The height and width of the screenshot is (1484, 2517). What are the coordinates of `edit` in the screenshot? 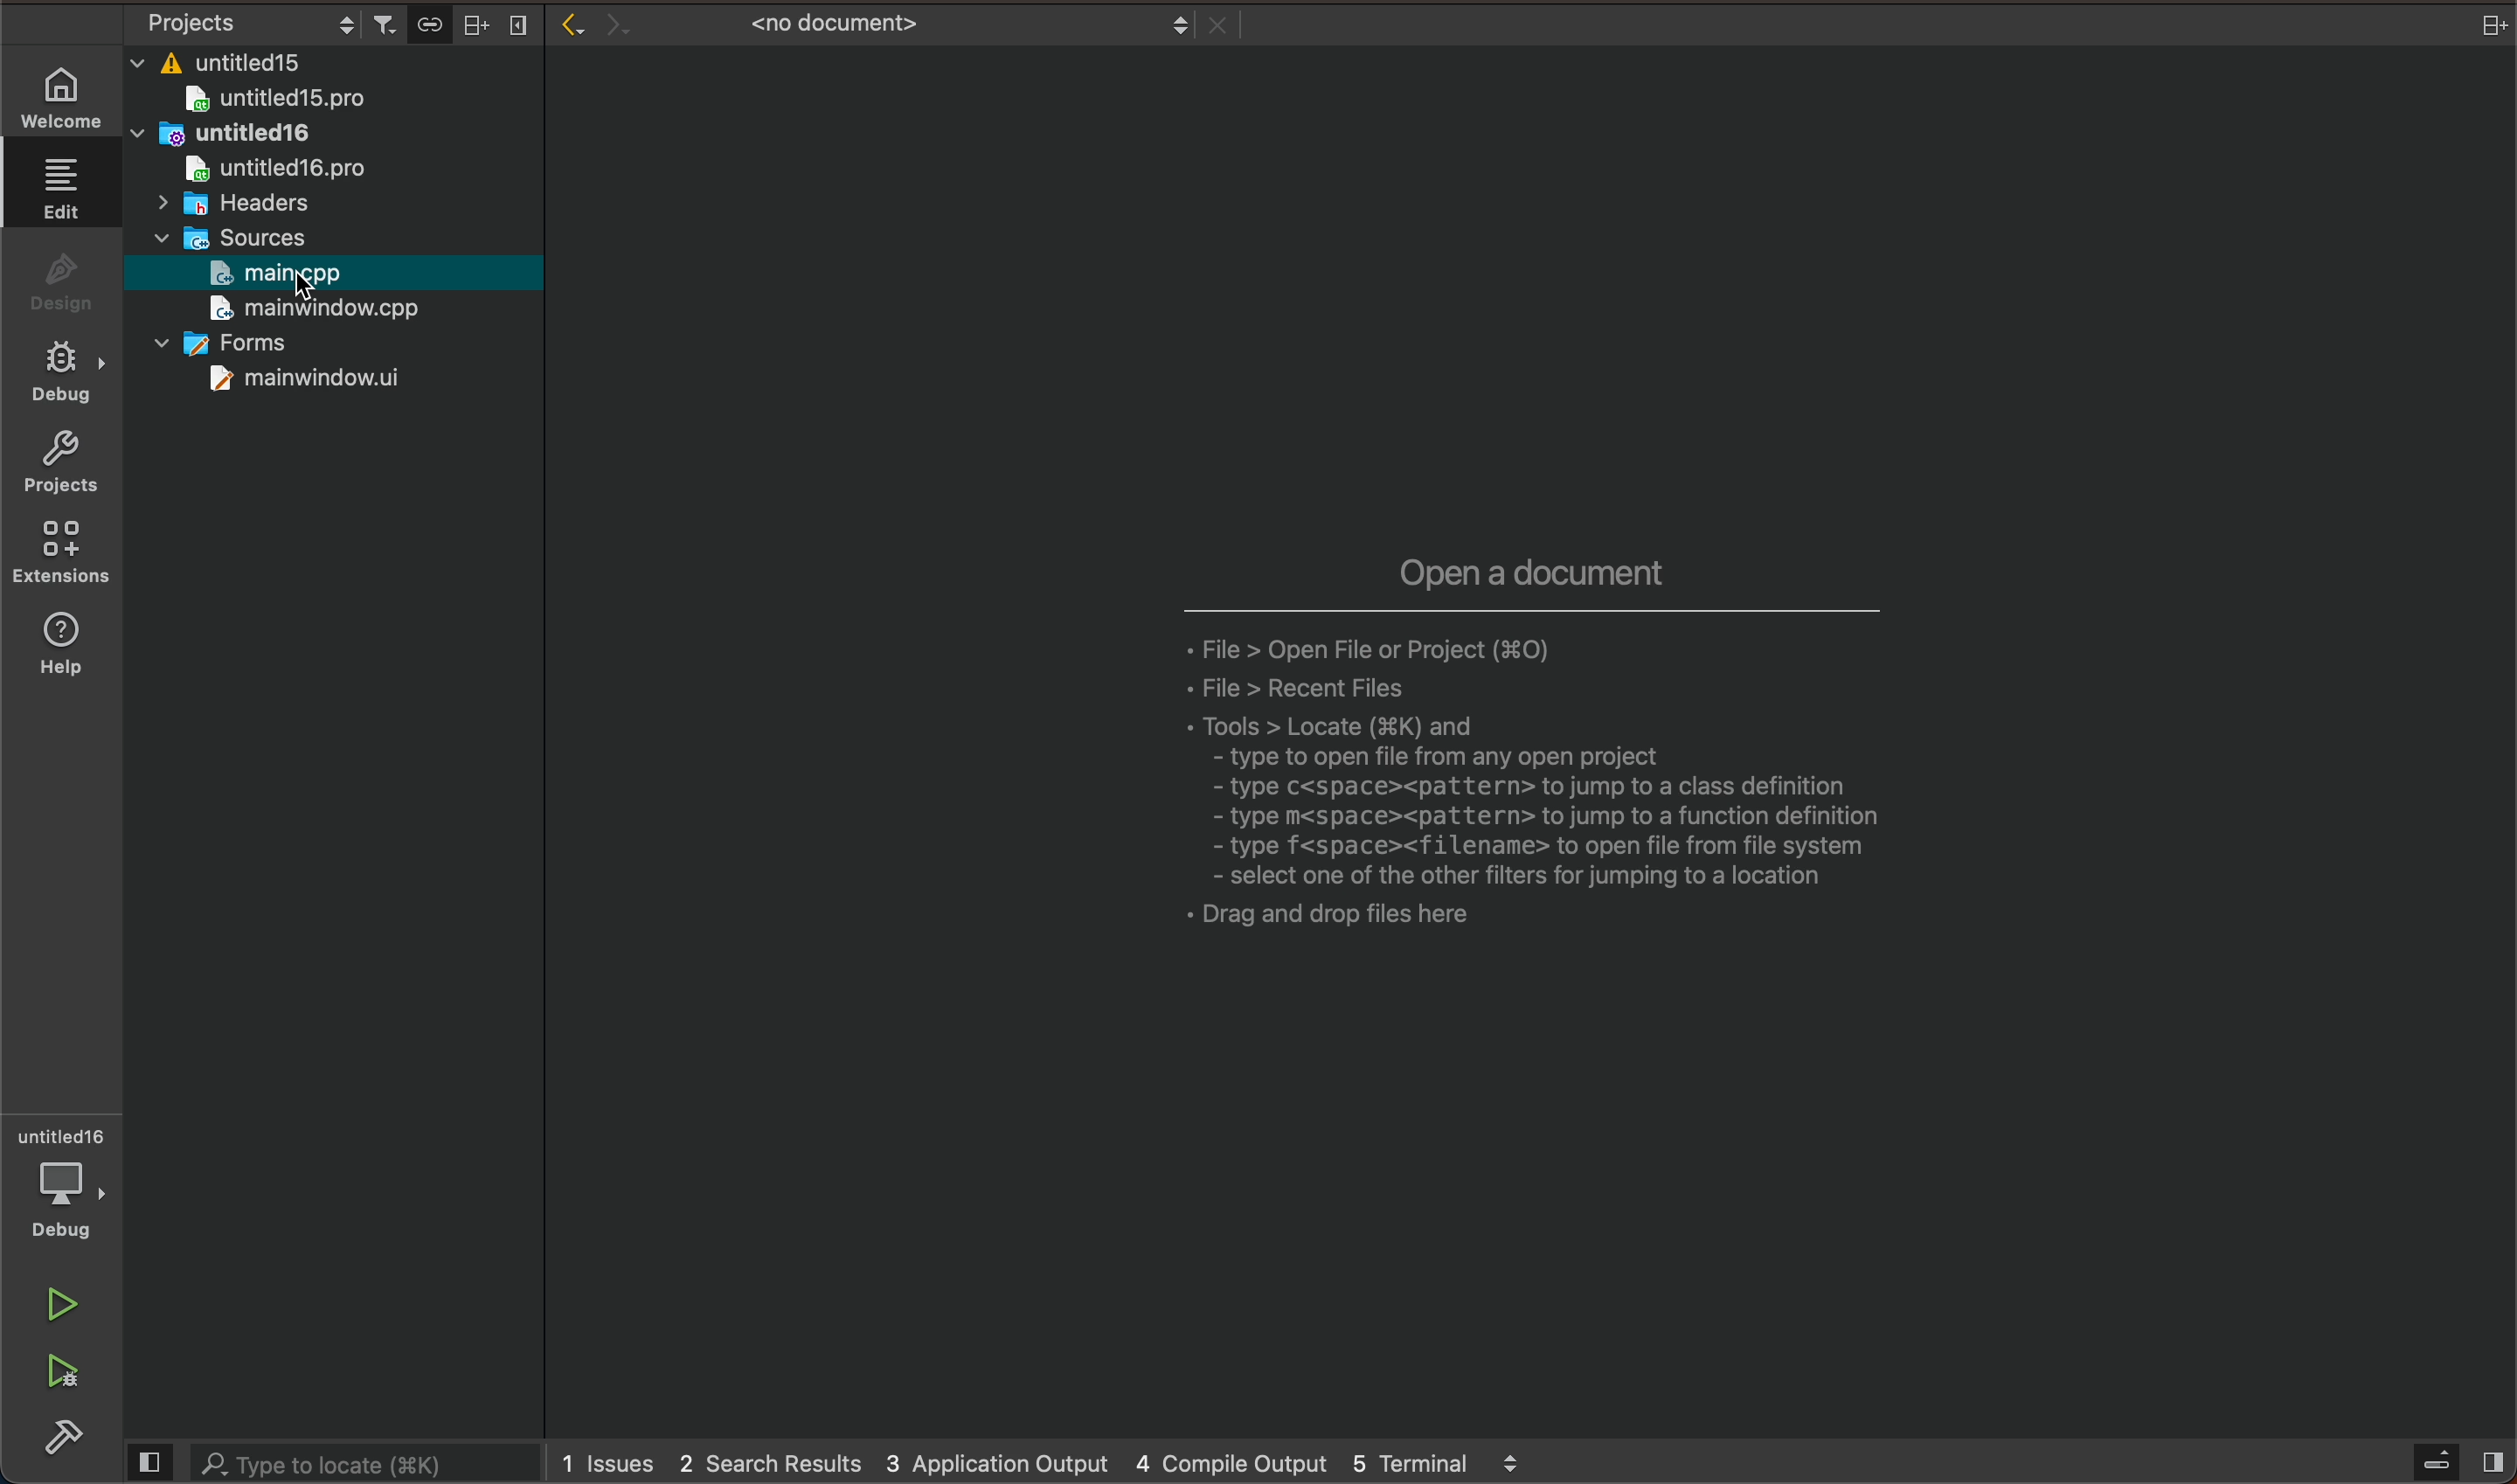 It's located at (57, 188).